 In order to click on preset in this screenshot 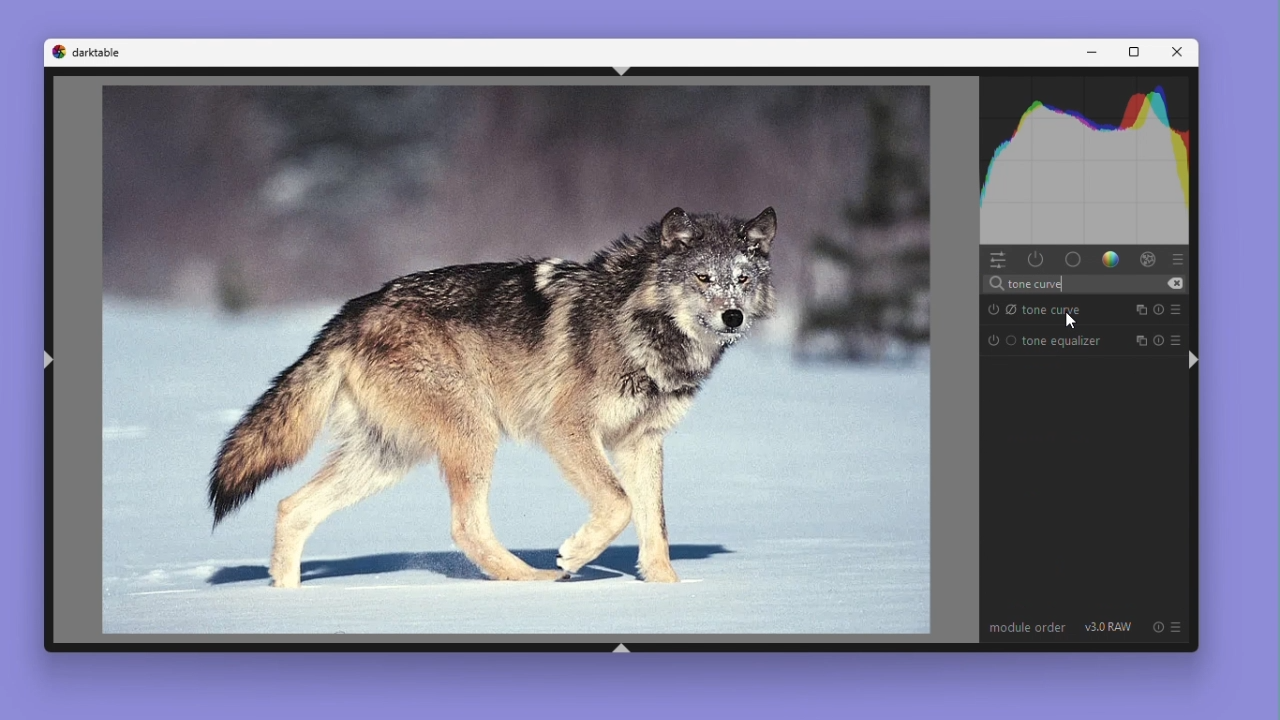, I will do `click(1177, 309)`.